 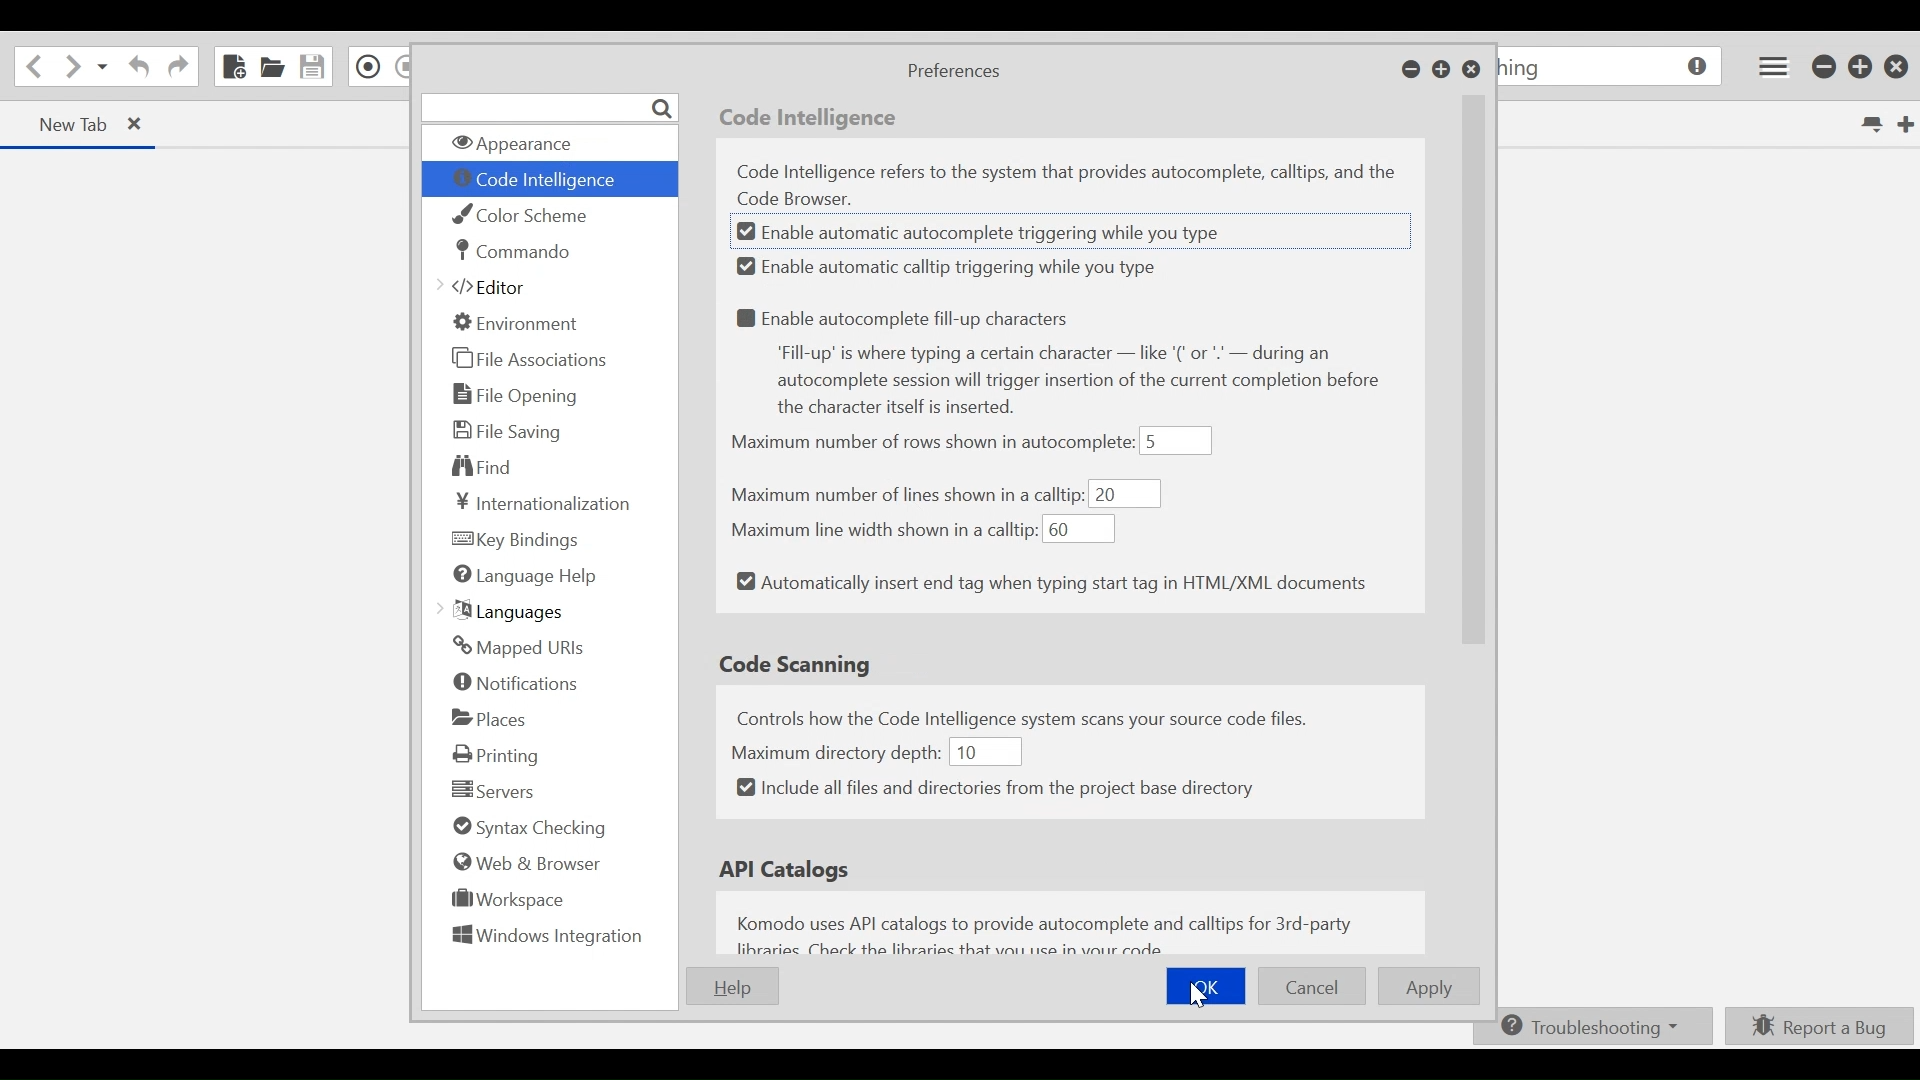 I want to click on enable automatic autocomplete triggering while you type, so click(x=998, y=235).